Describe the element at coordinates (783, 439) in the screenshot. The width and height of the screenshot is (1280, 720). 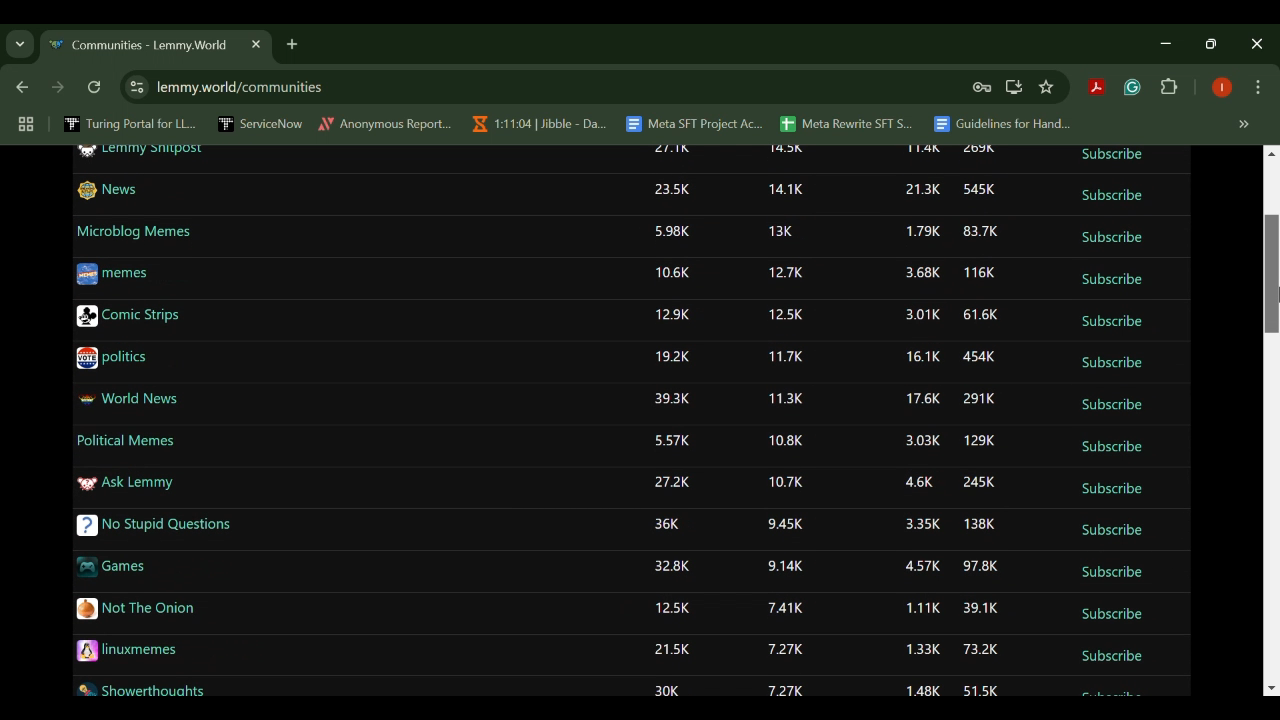
I see `10.8K` at that location.